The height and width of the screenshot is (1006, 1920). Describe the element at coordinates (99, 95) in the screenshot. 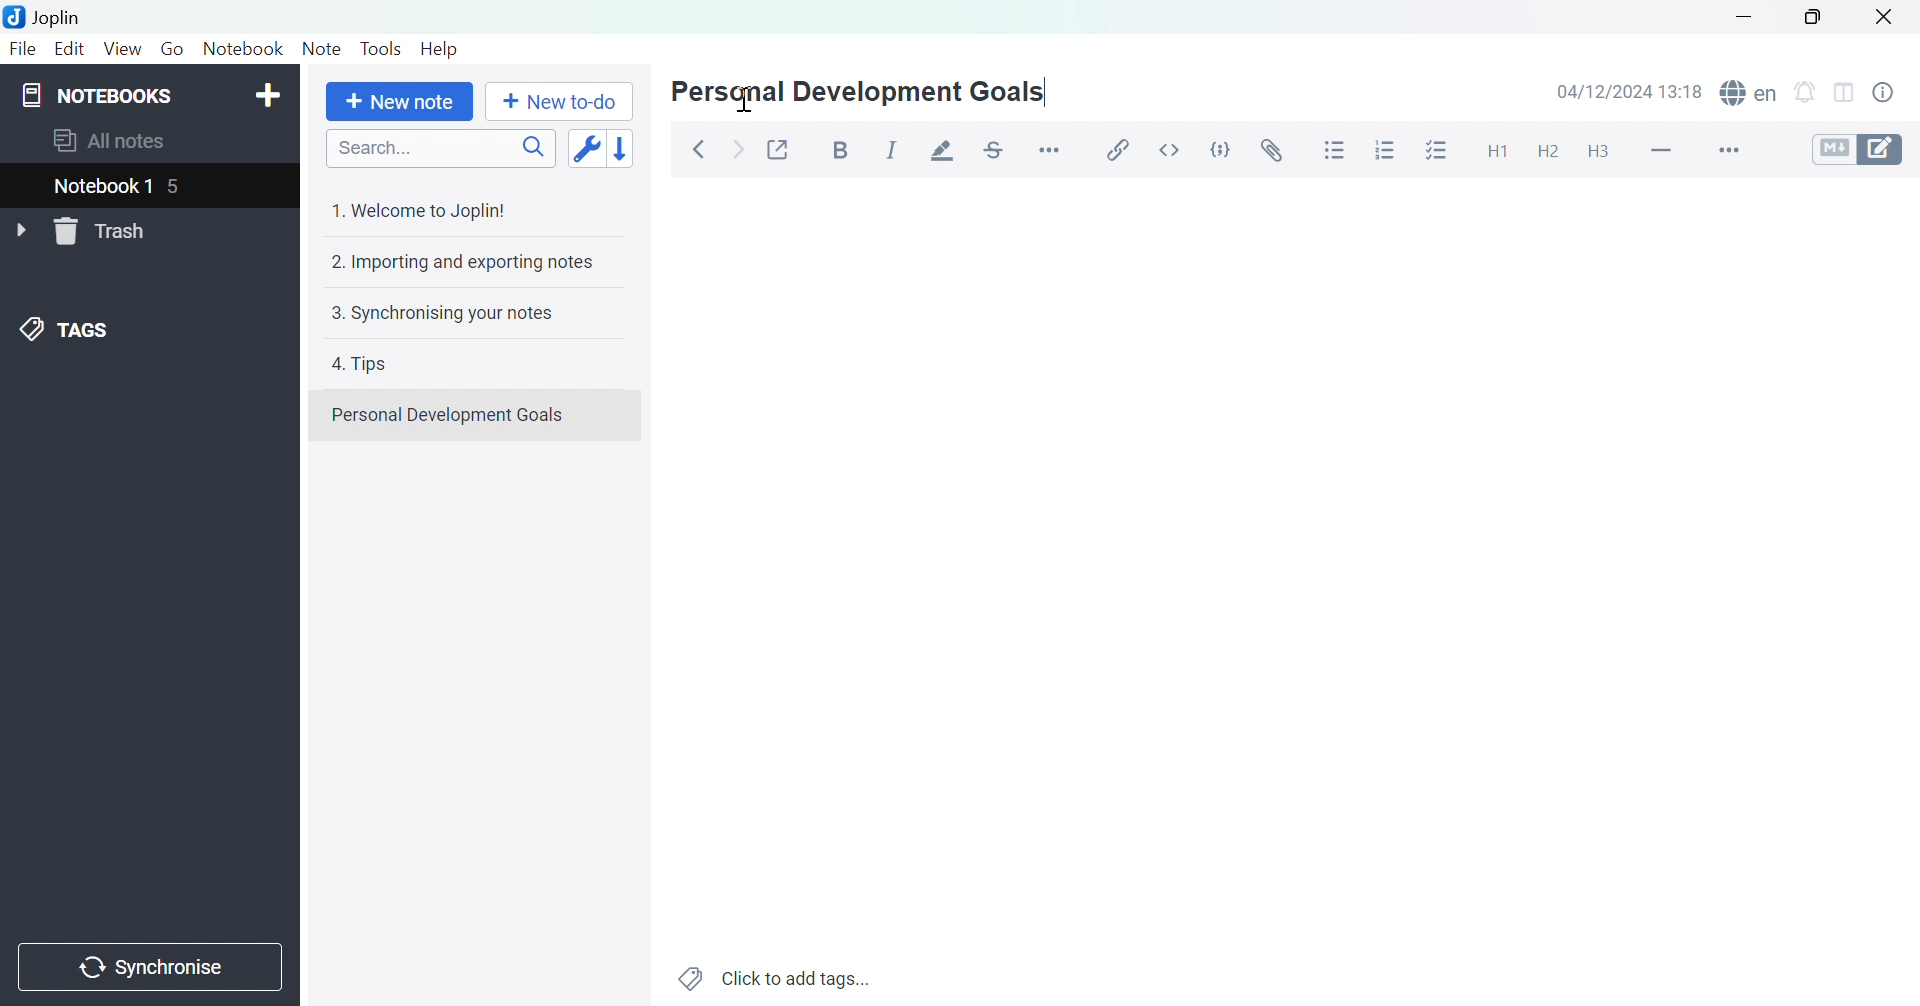

I see `NOTEBOOKS` at that location.